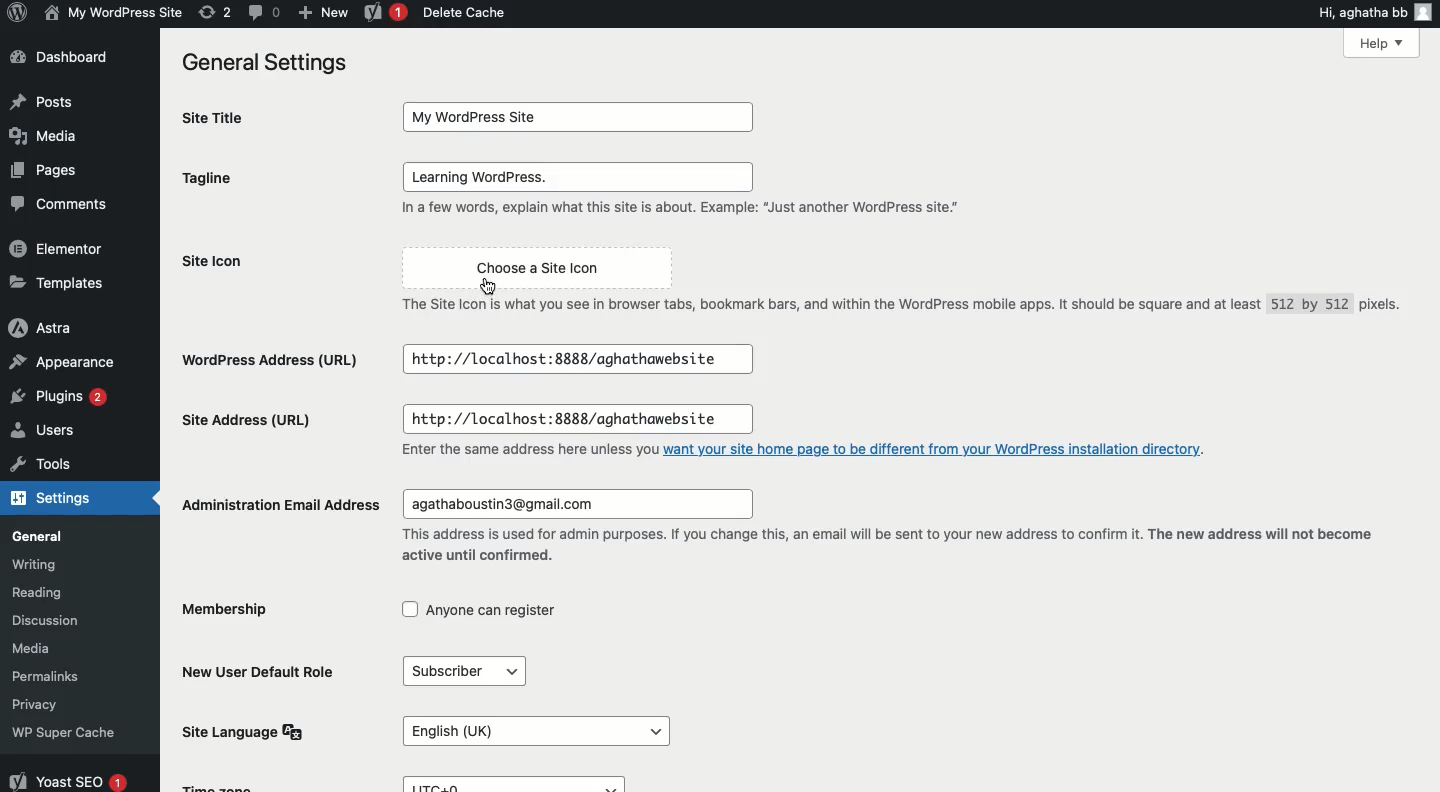 The width and height of the screenshot is (1440, 792). What do you see at coordinates (63, 618) in the screenshot?
I see `Discussion` at bounding box center [63, 618].